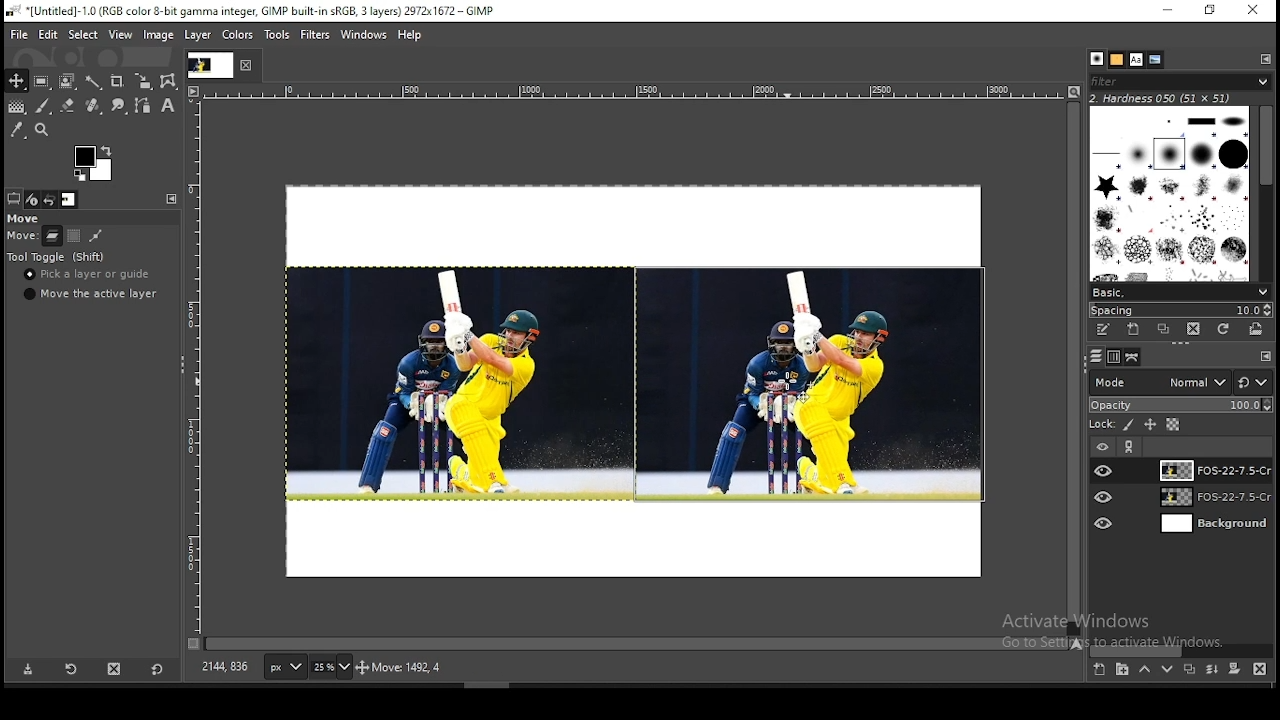 Image resolution: width=1280 pixels, height=720 pixels. I want to click on new layer , so click(1098, 671).